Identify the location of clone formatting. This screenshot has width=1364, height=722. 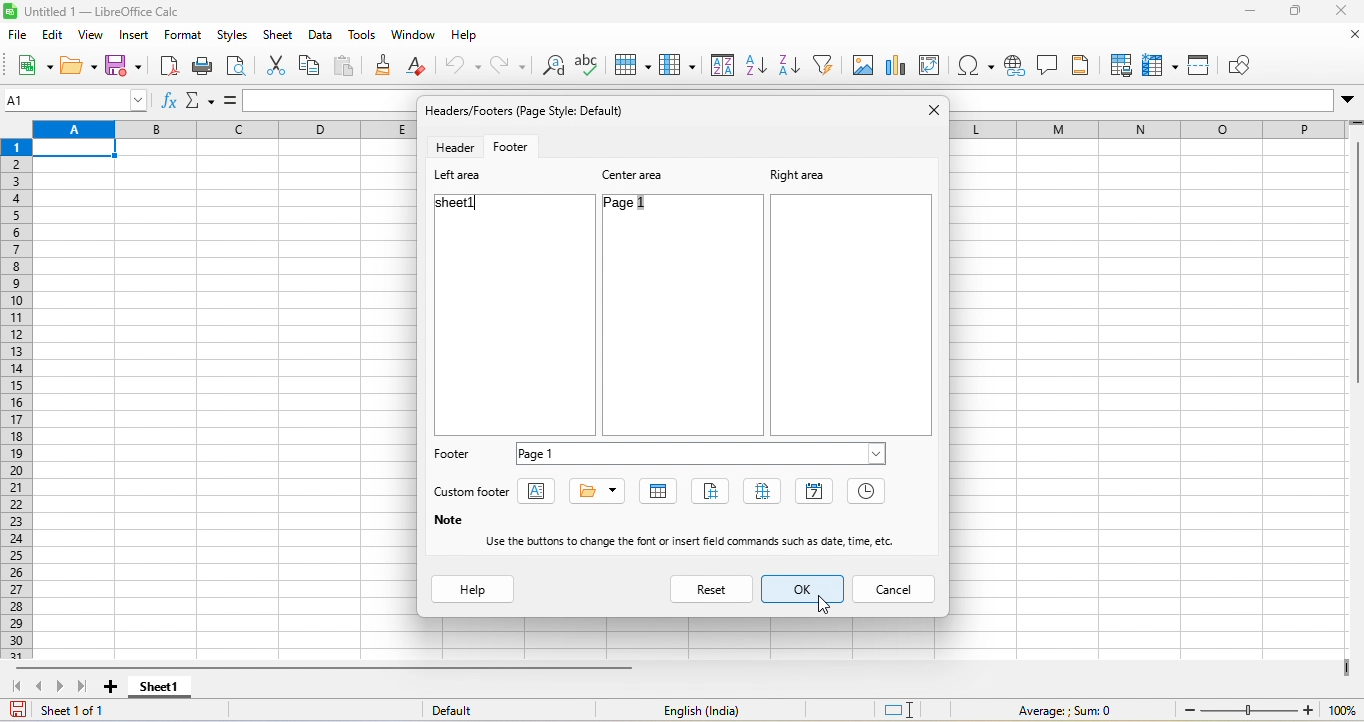
(386, 68).